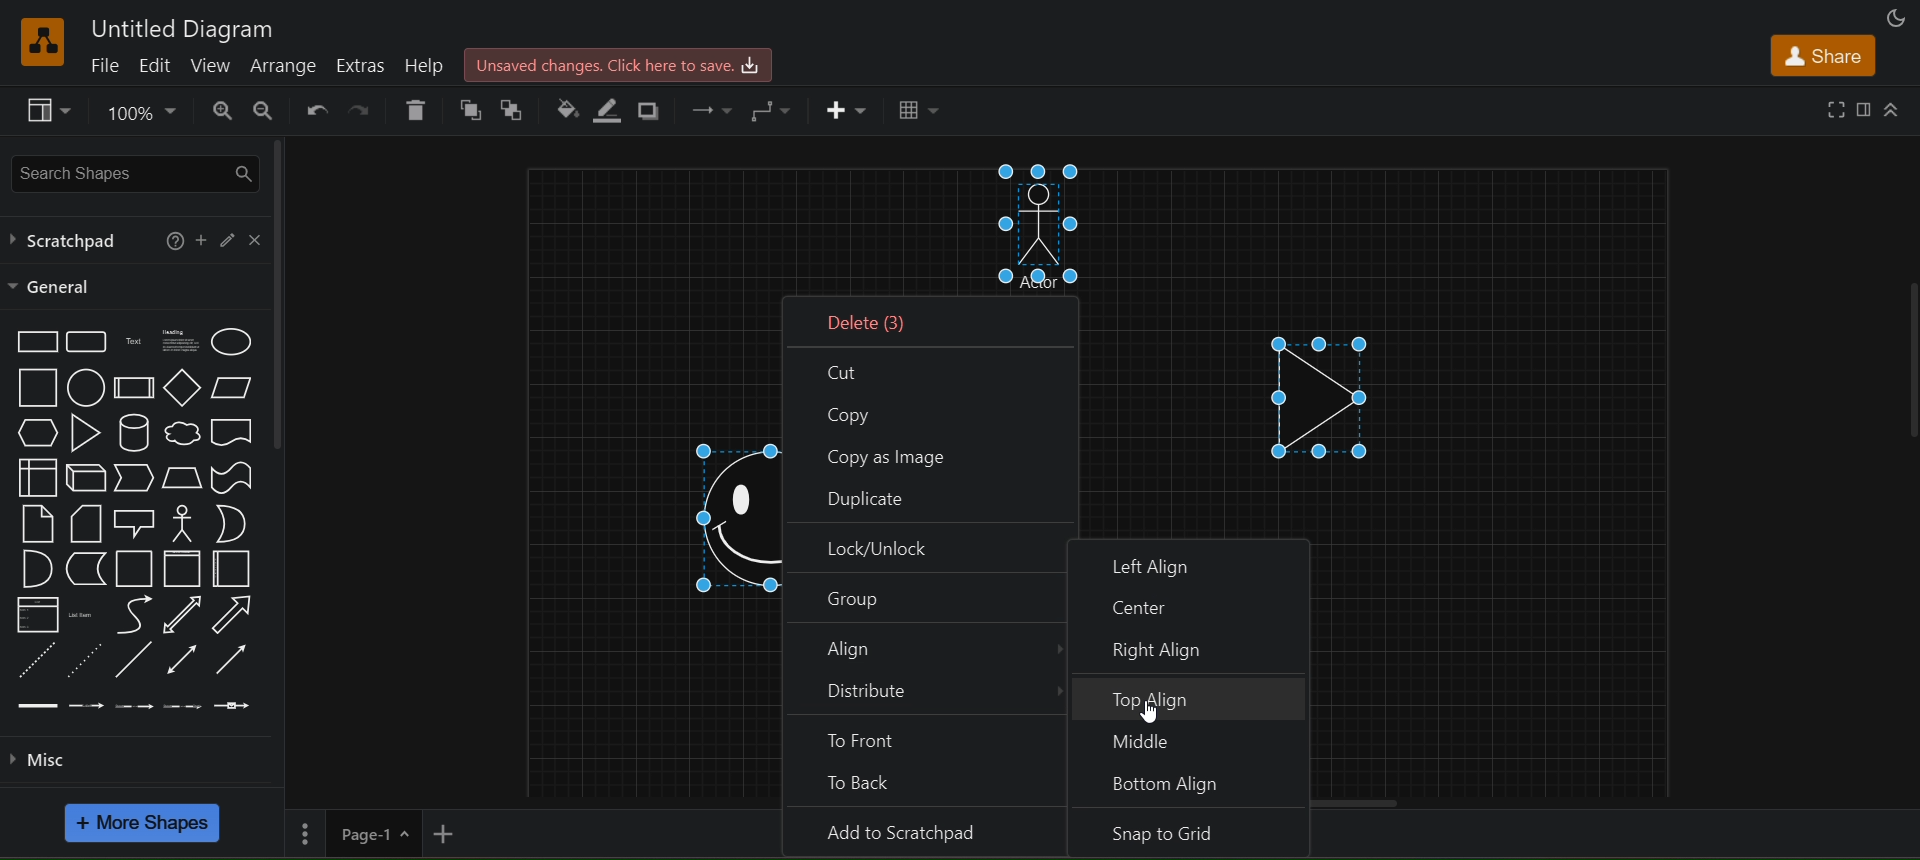  I want to click on triangle shape, so click(1326, 389).